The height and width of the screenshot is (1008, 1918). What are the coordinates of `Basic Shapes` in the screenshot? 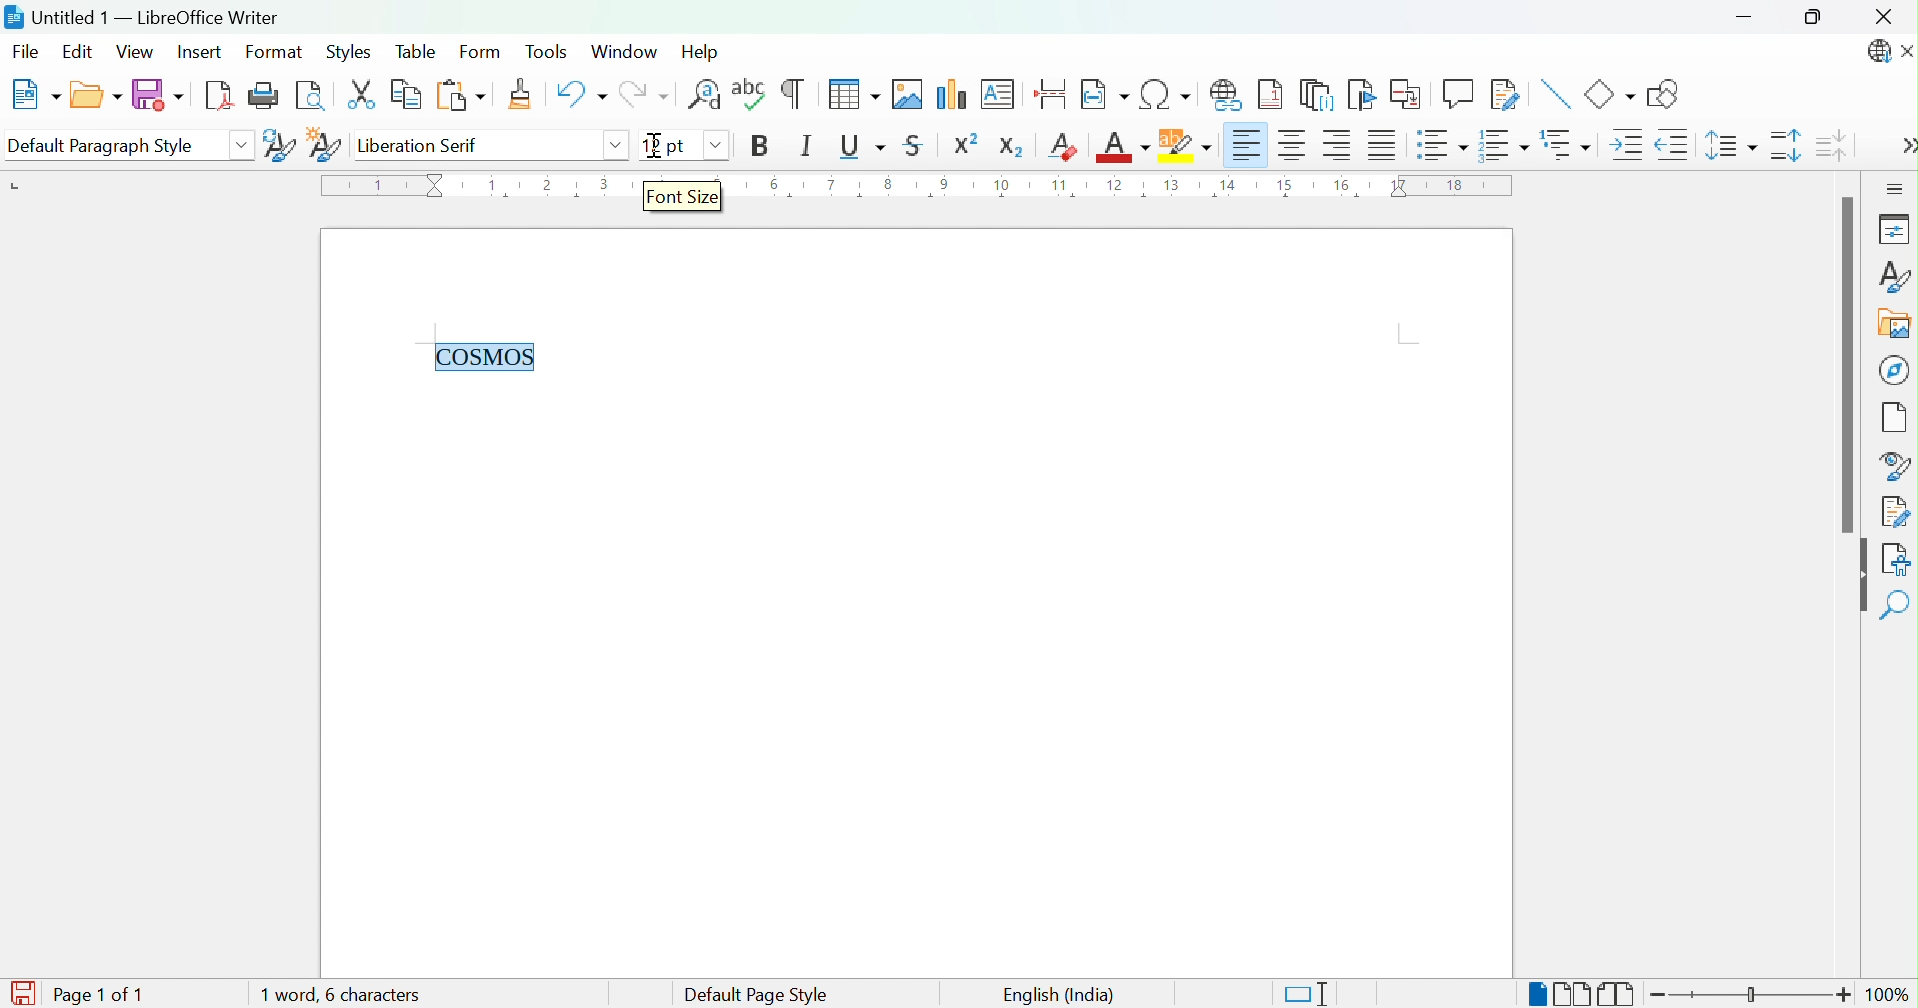 It's located at (1608, 94).